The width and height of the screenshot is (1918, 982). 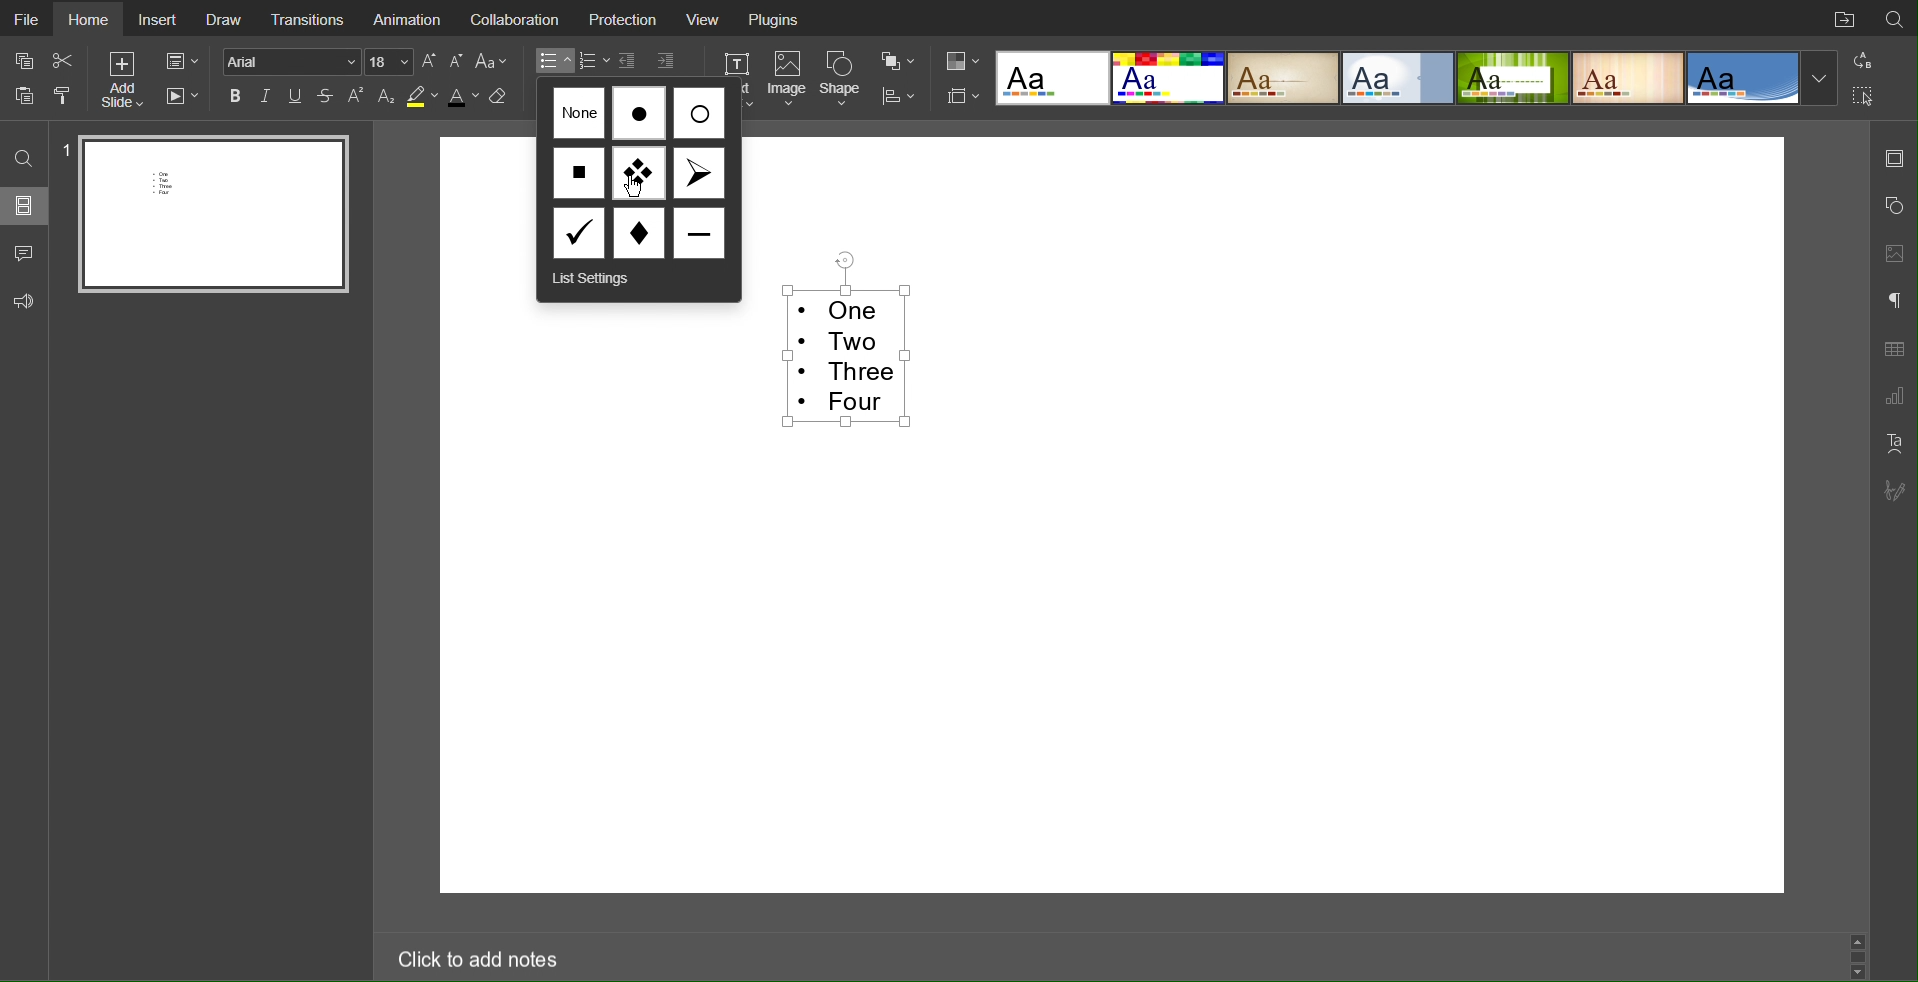 What do you see at coordinates (423, 96) in the screenshot?
I see `Highlight` at bounding box center [423, 96].